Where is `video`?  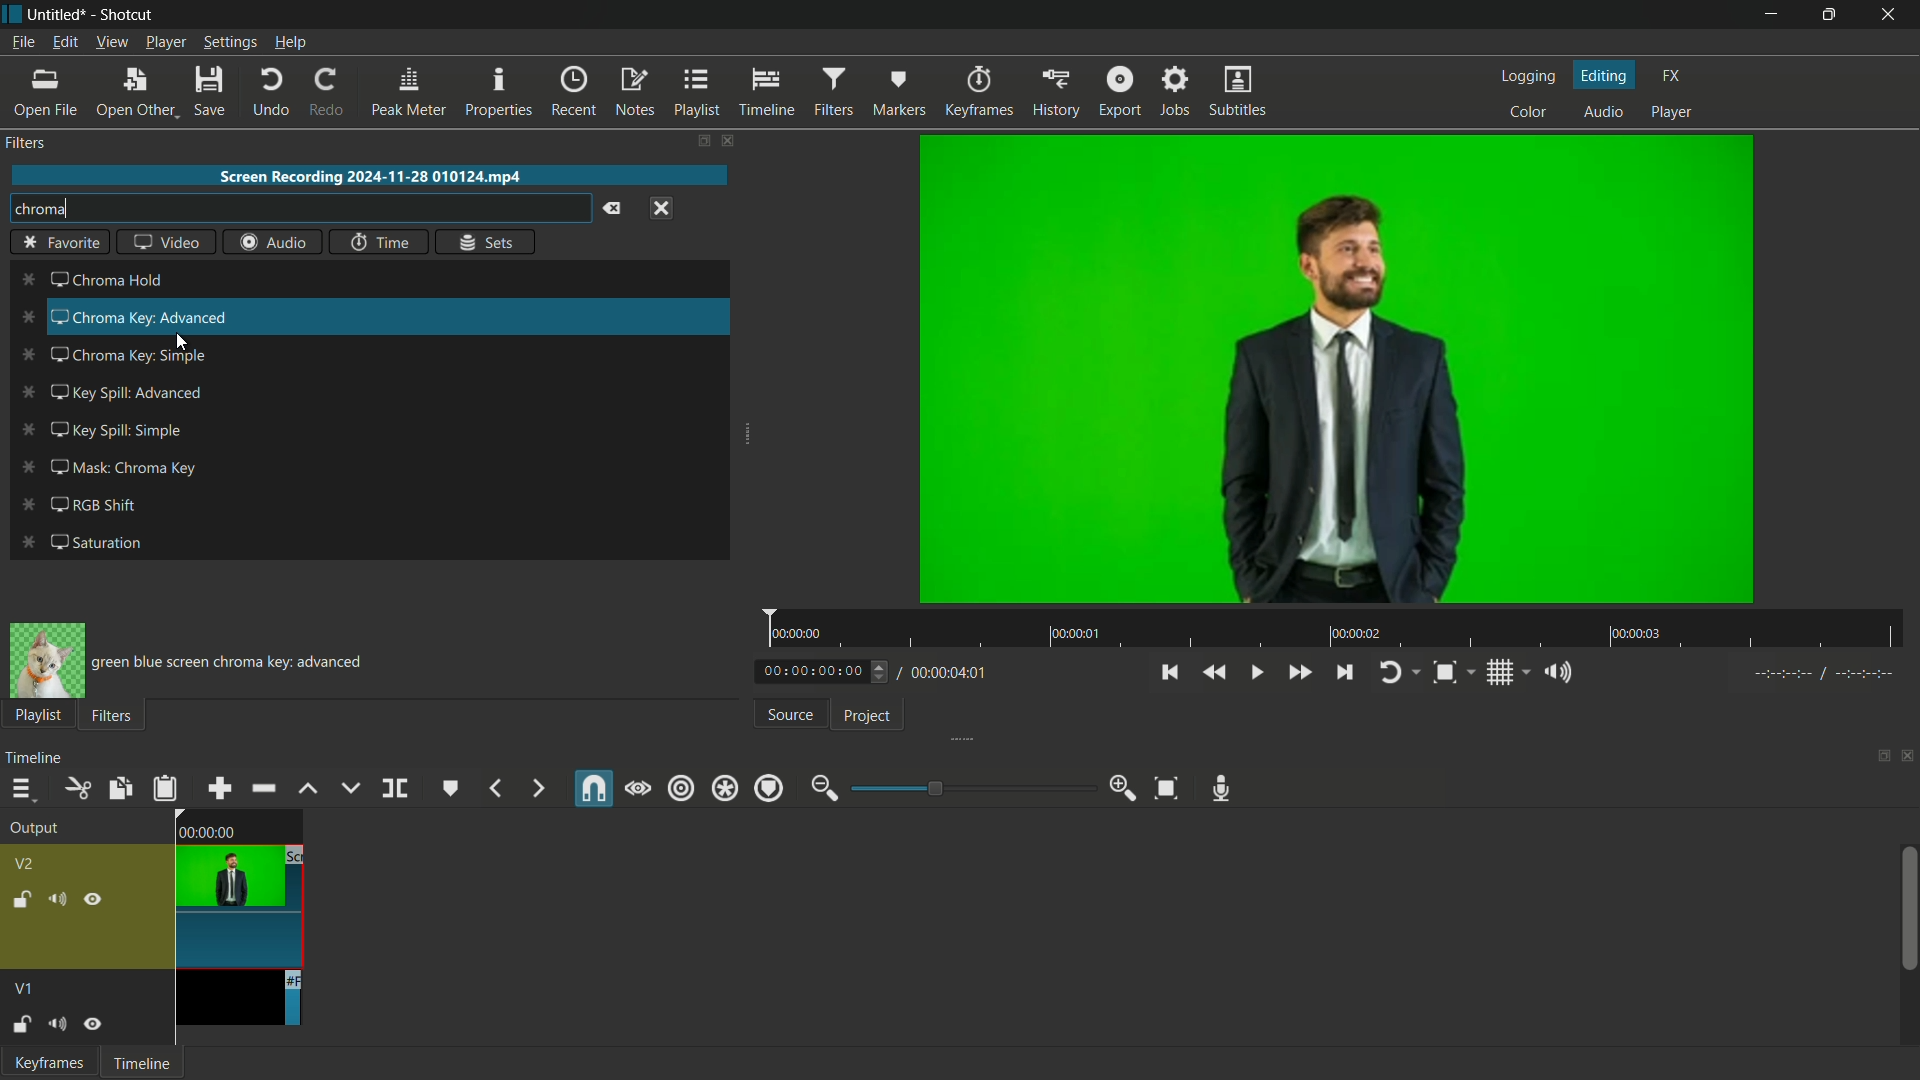 video is located at coordinates (166, 240).